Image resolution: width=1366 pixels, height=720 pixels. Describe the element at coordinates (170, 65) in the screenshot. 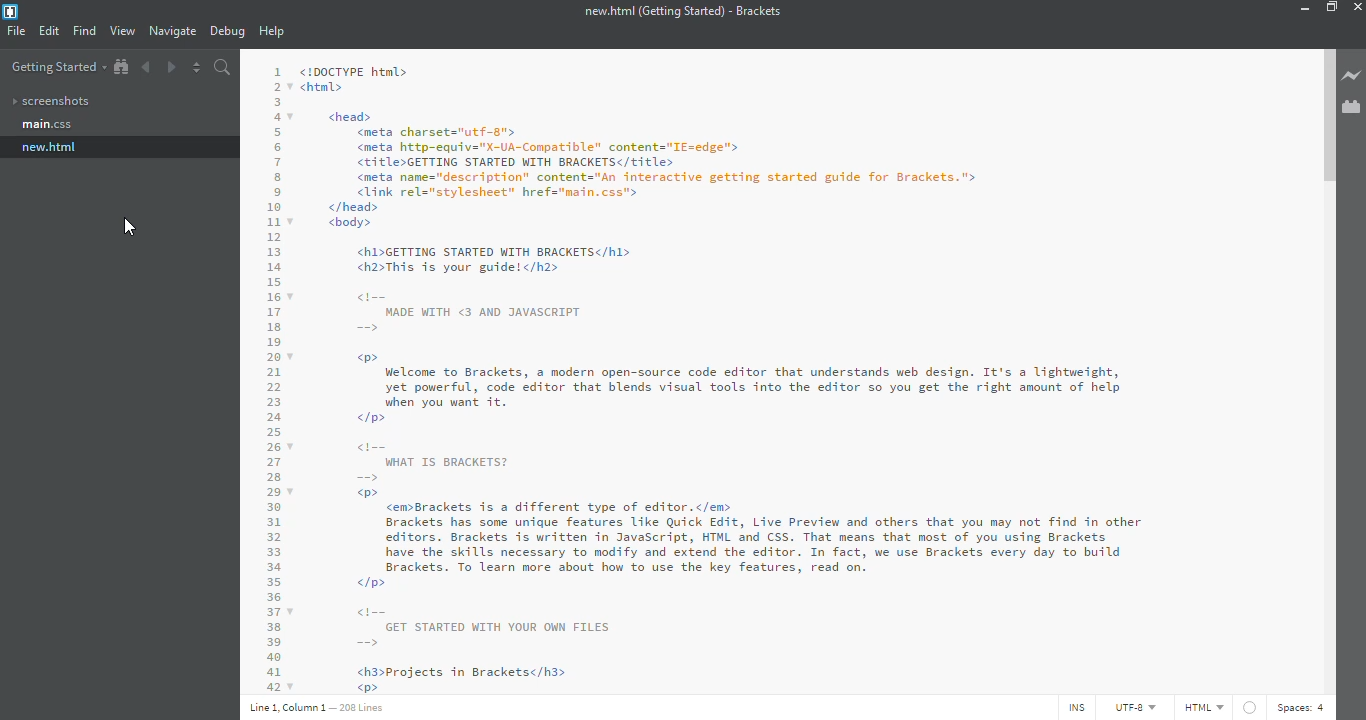

I see `next` at that location.